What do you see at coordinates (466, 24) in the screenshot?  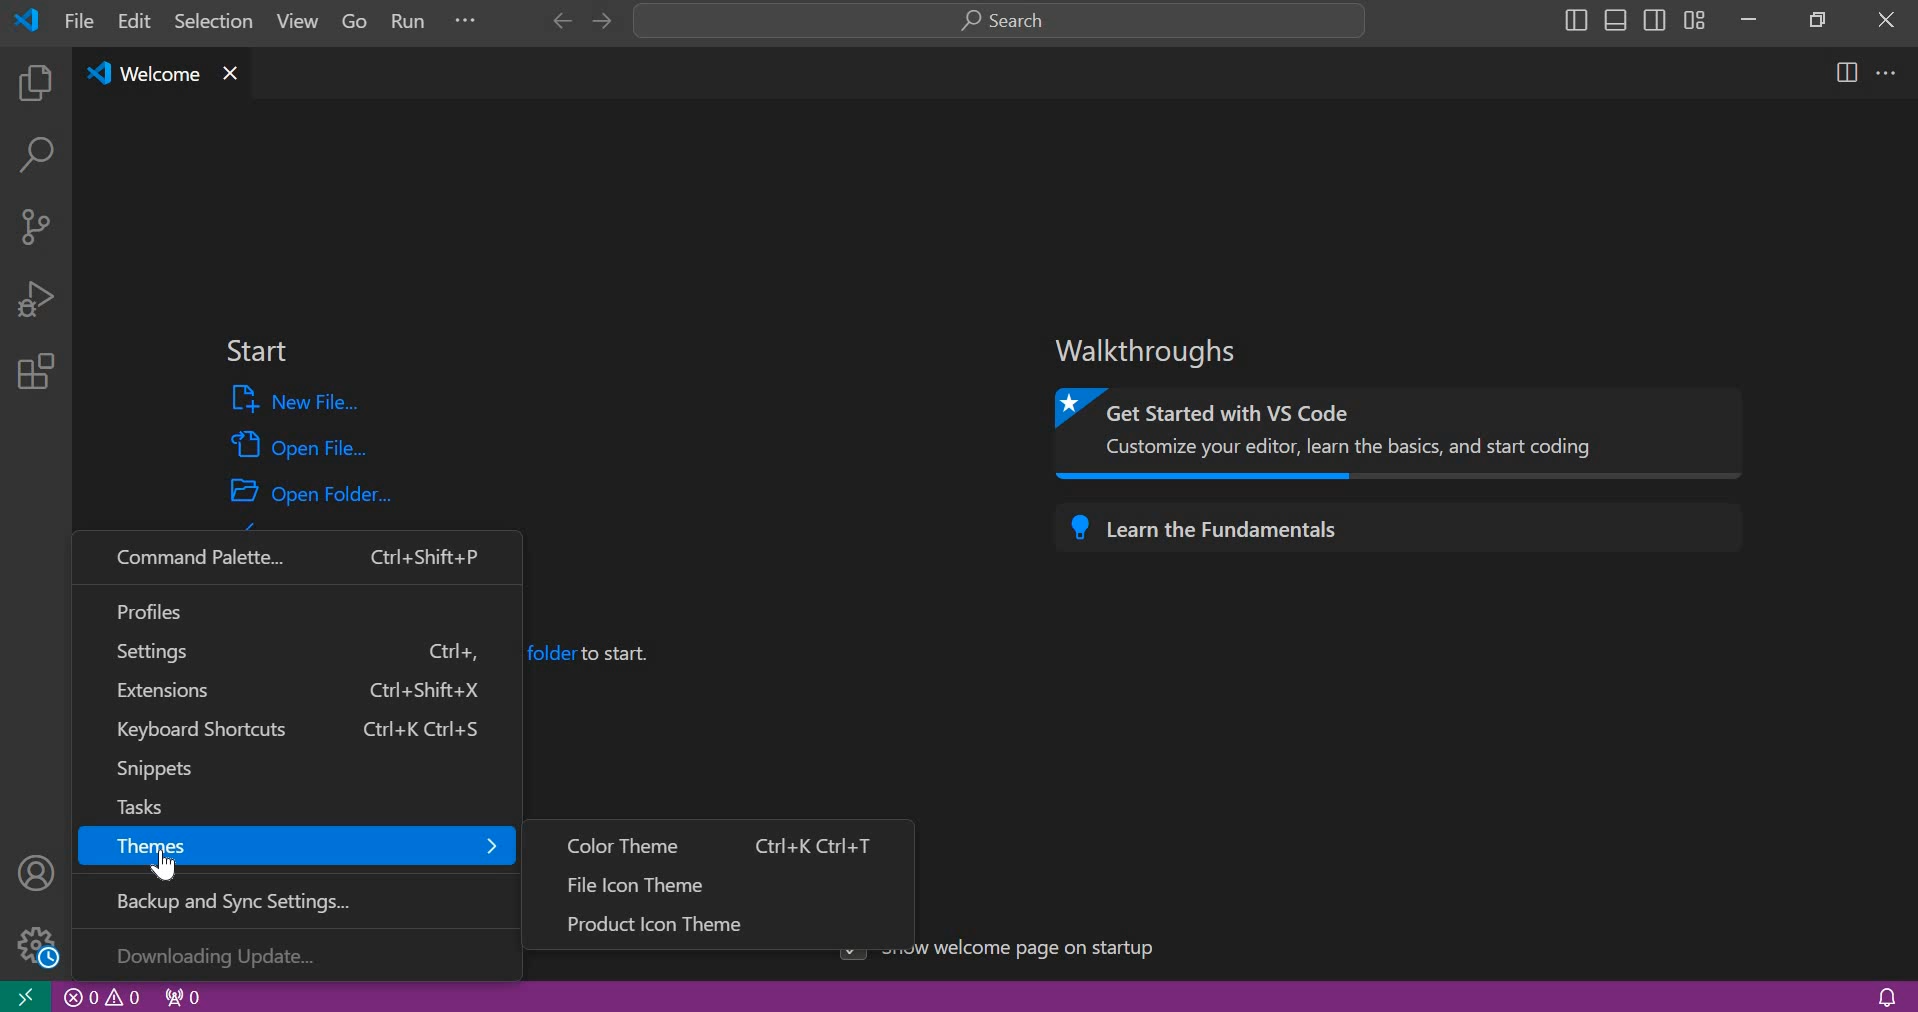 I see `expand` at bounding box center [466, 24].